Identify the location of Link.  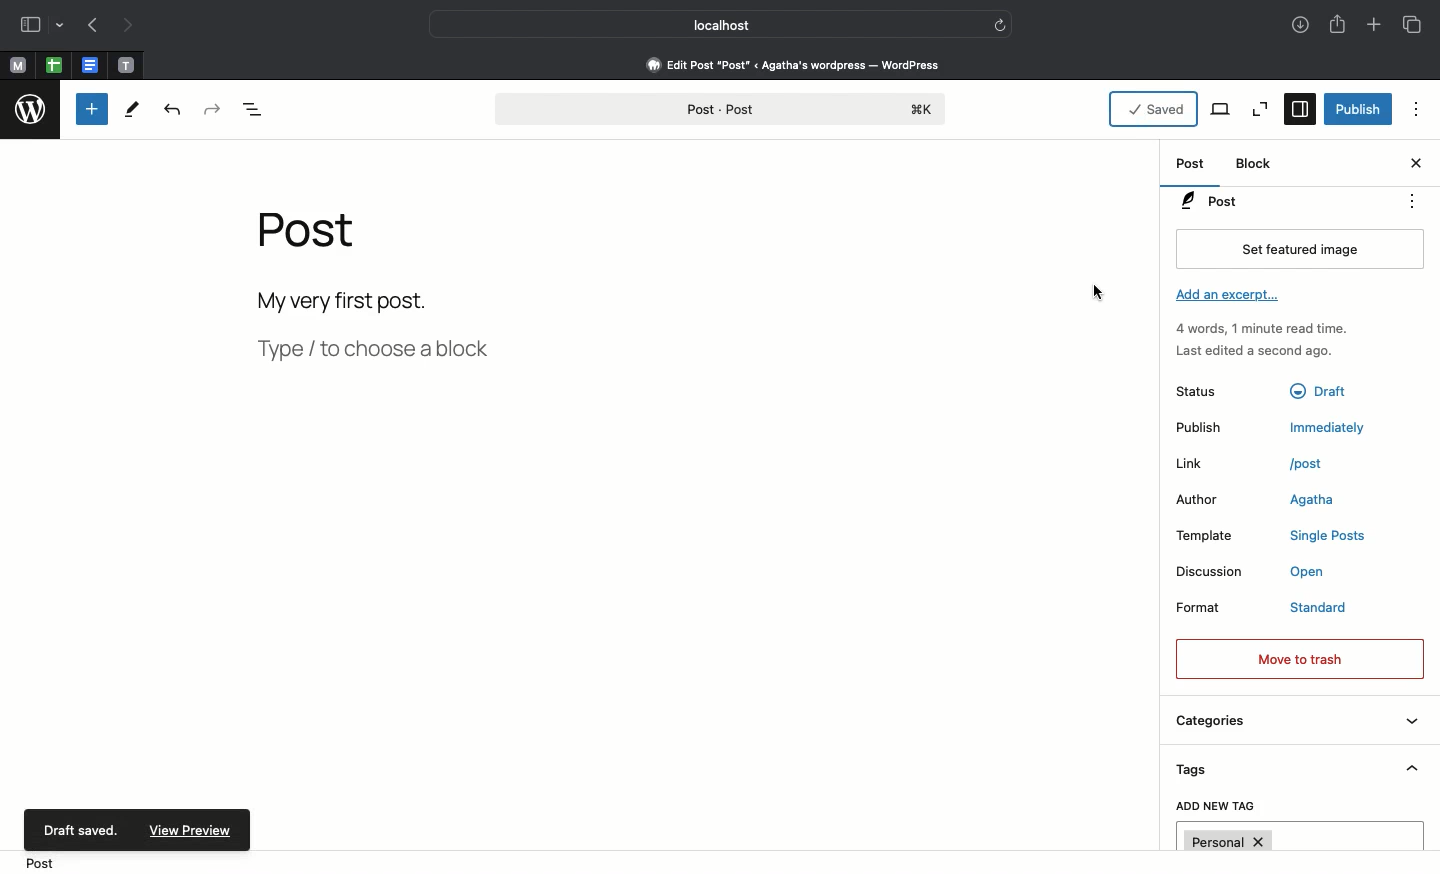
(1192, 462).